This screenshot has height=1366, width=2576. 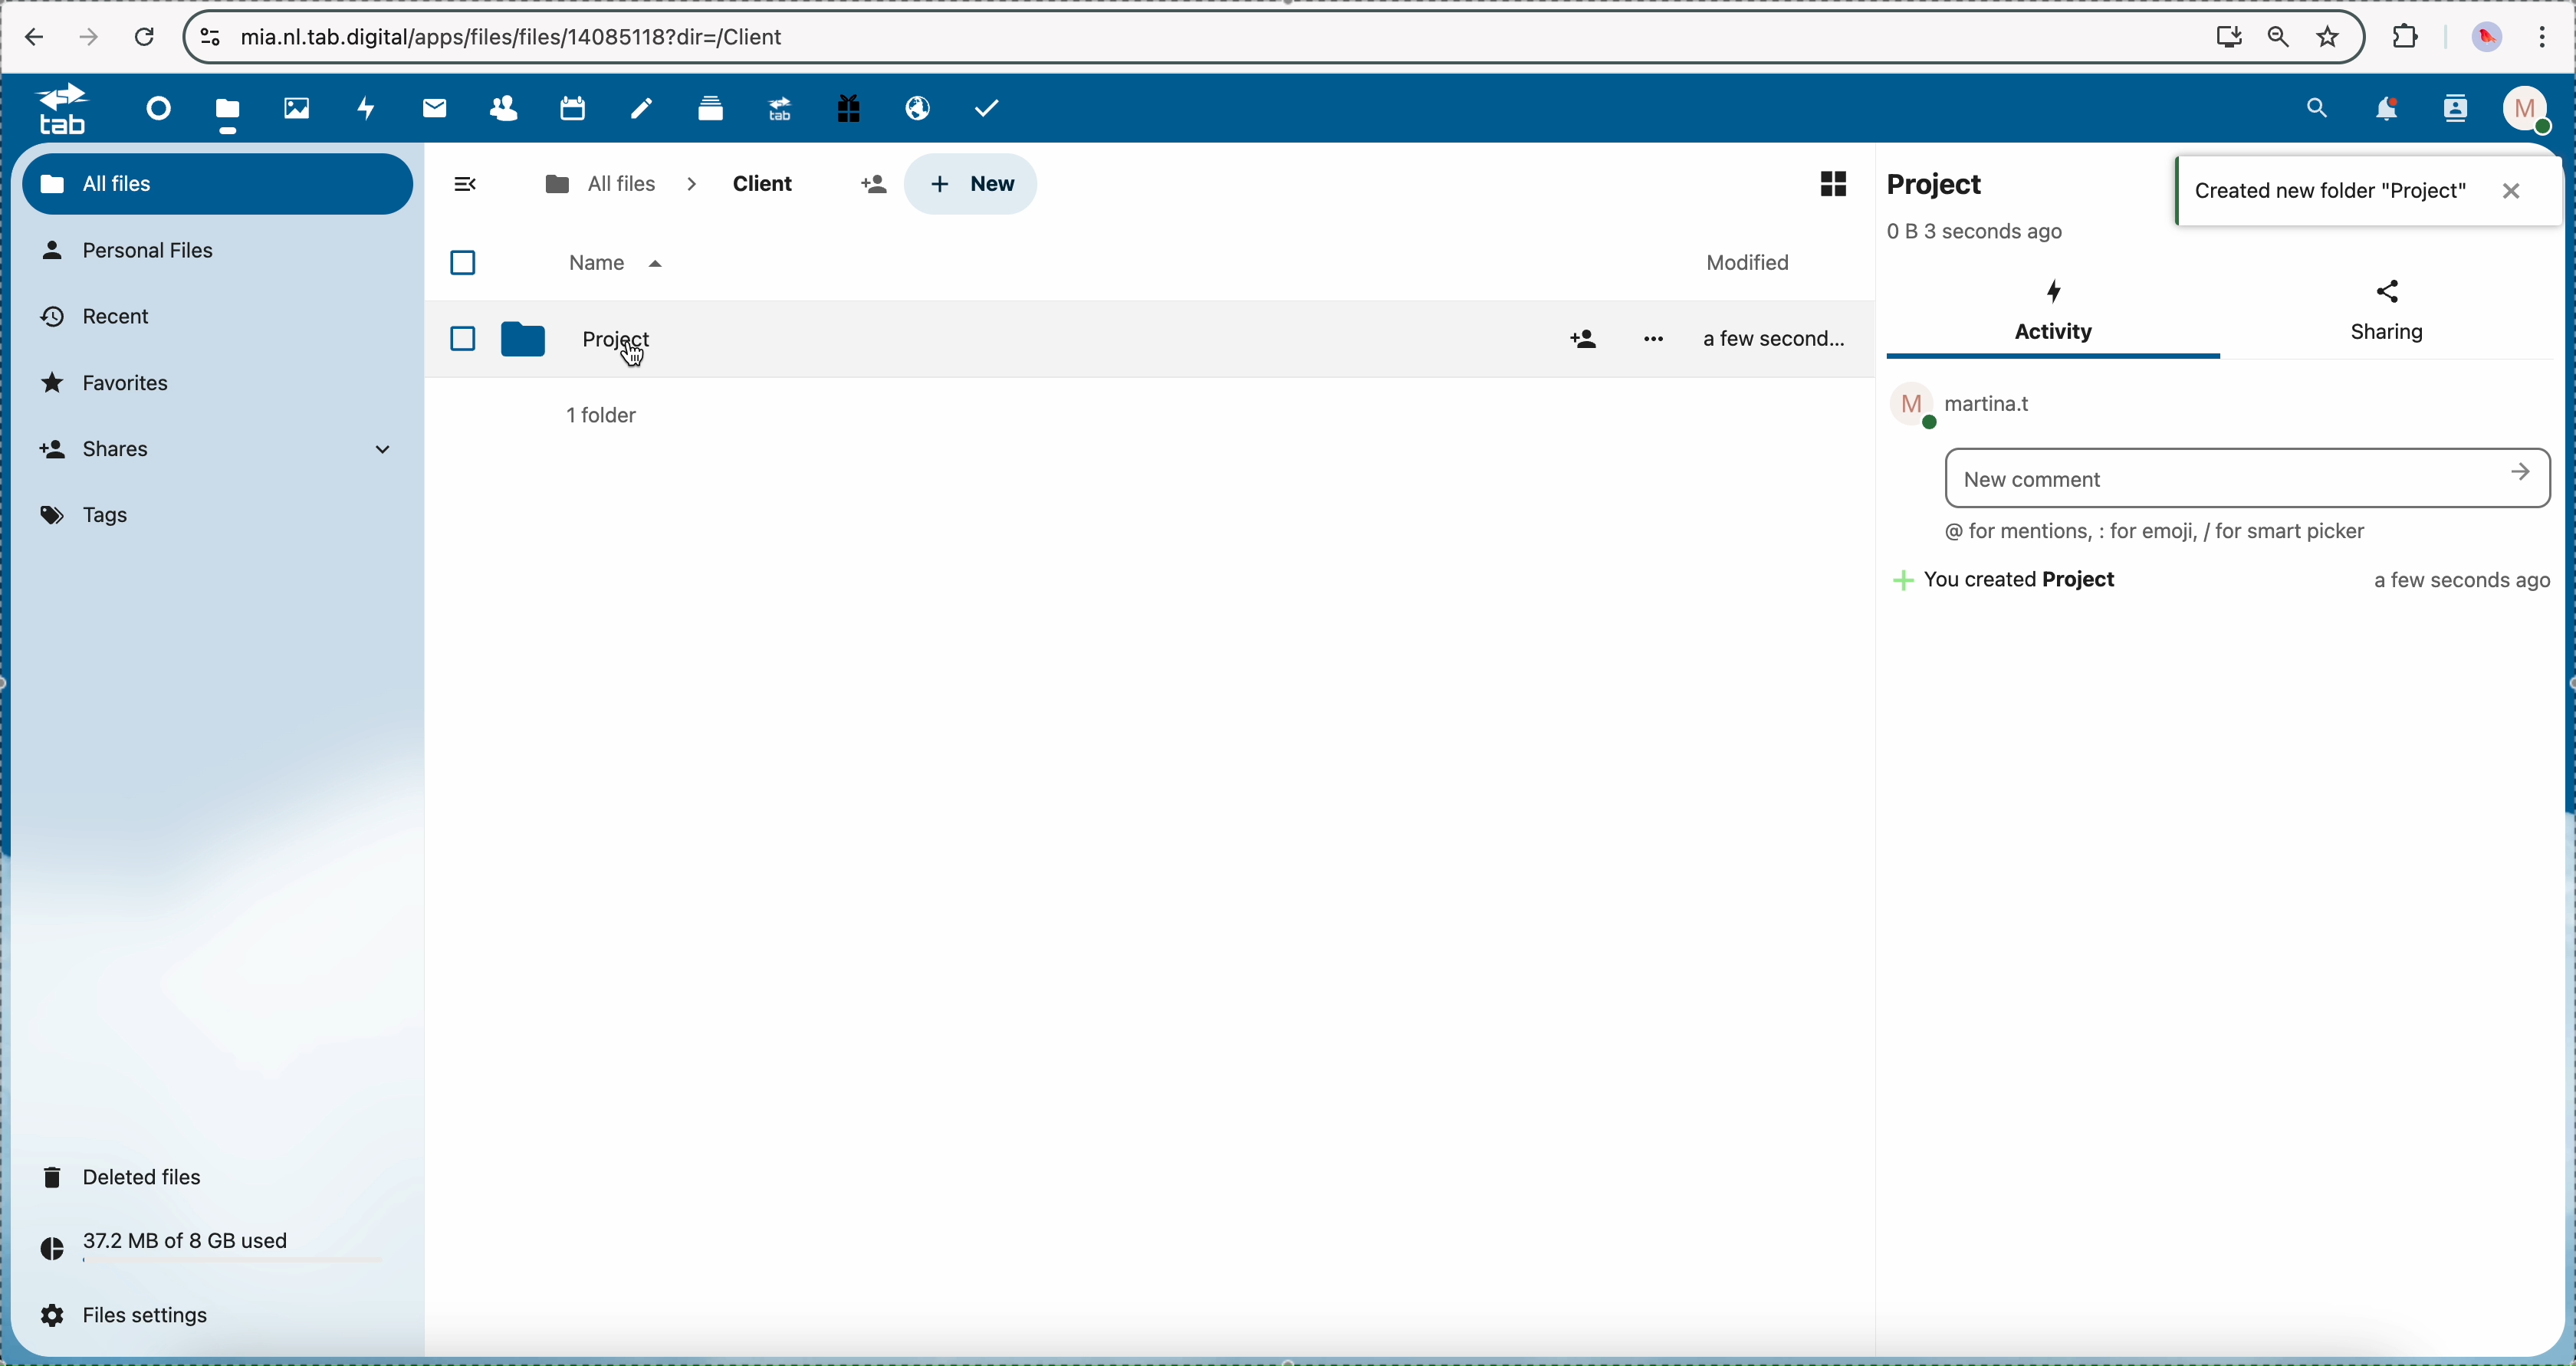 I want to click on 4
Activity, so click(x=2050, y=307).